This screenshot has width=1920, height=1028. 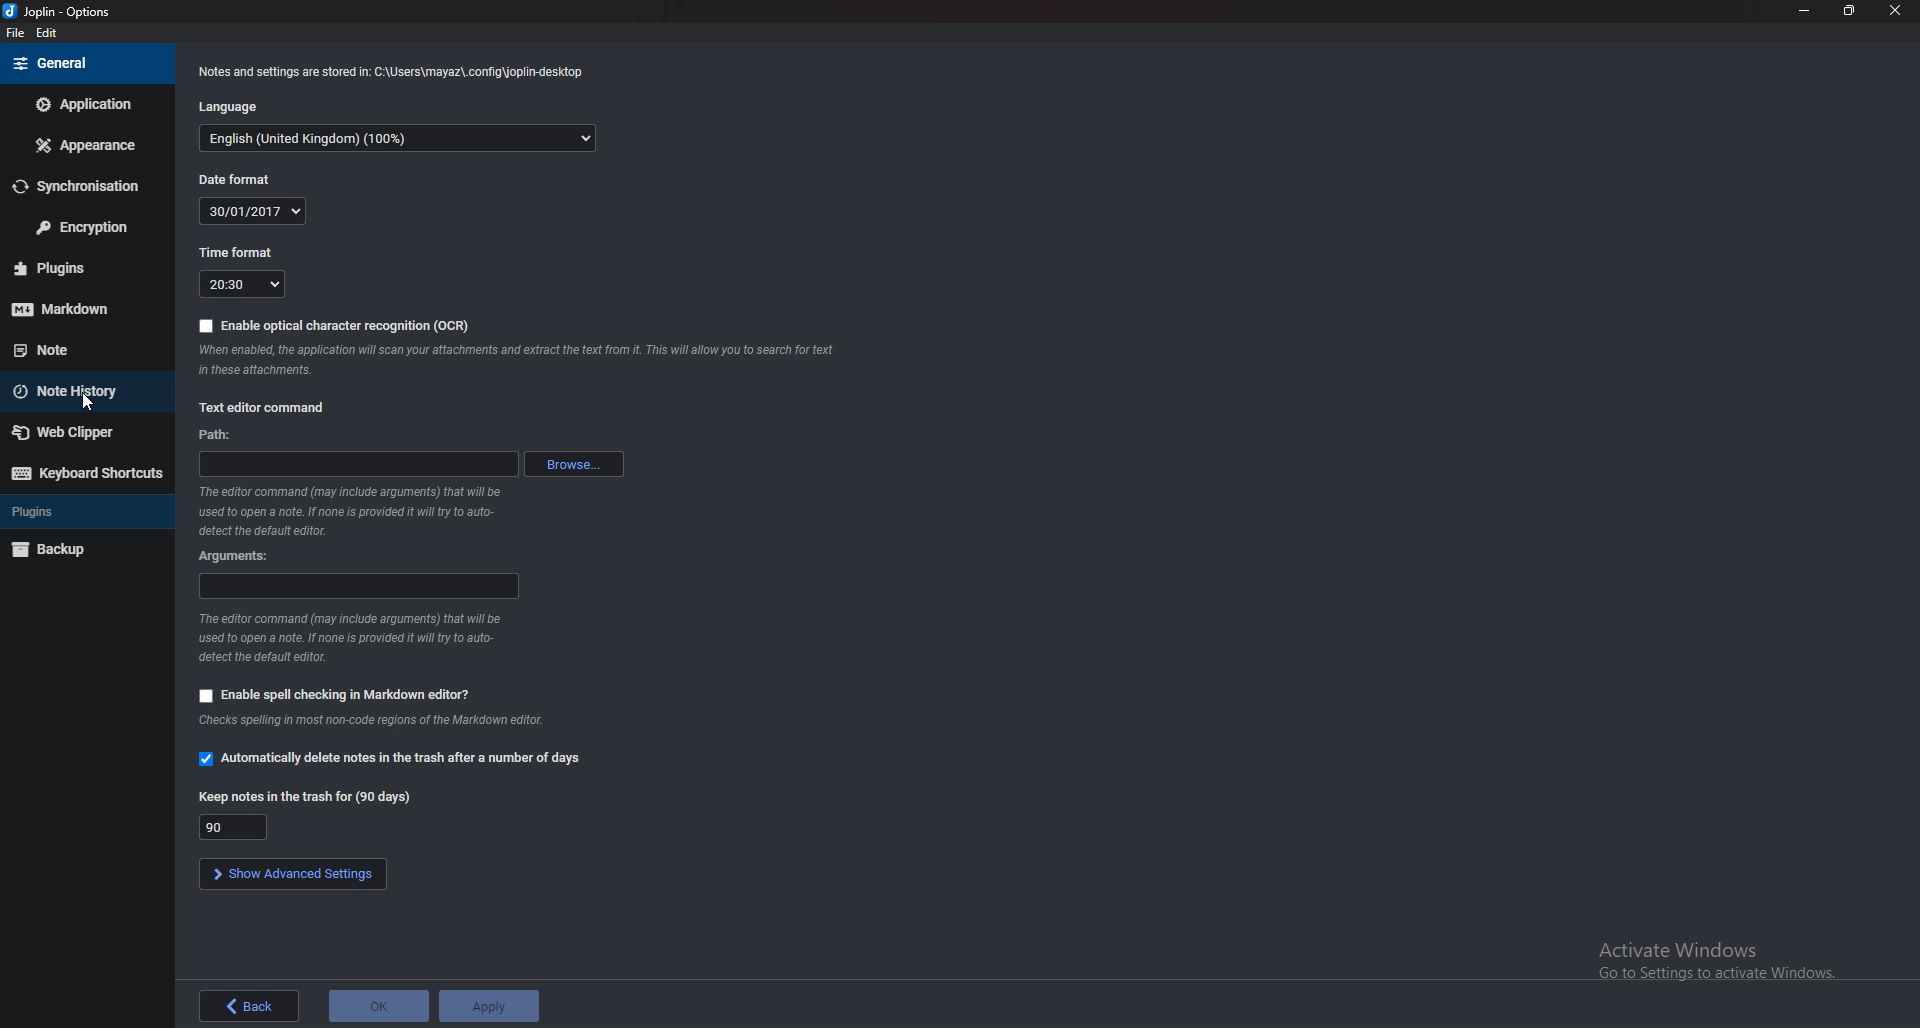 I want to click on cursor, so click(x=91, y=405).